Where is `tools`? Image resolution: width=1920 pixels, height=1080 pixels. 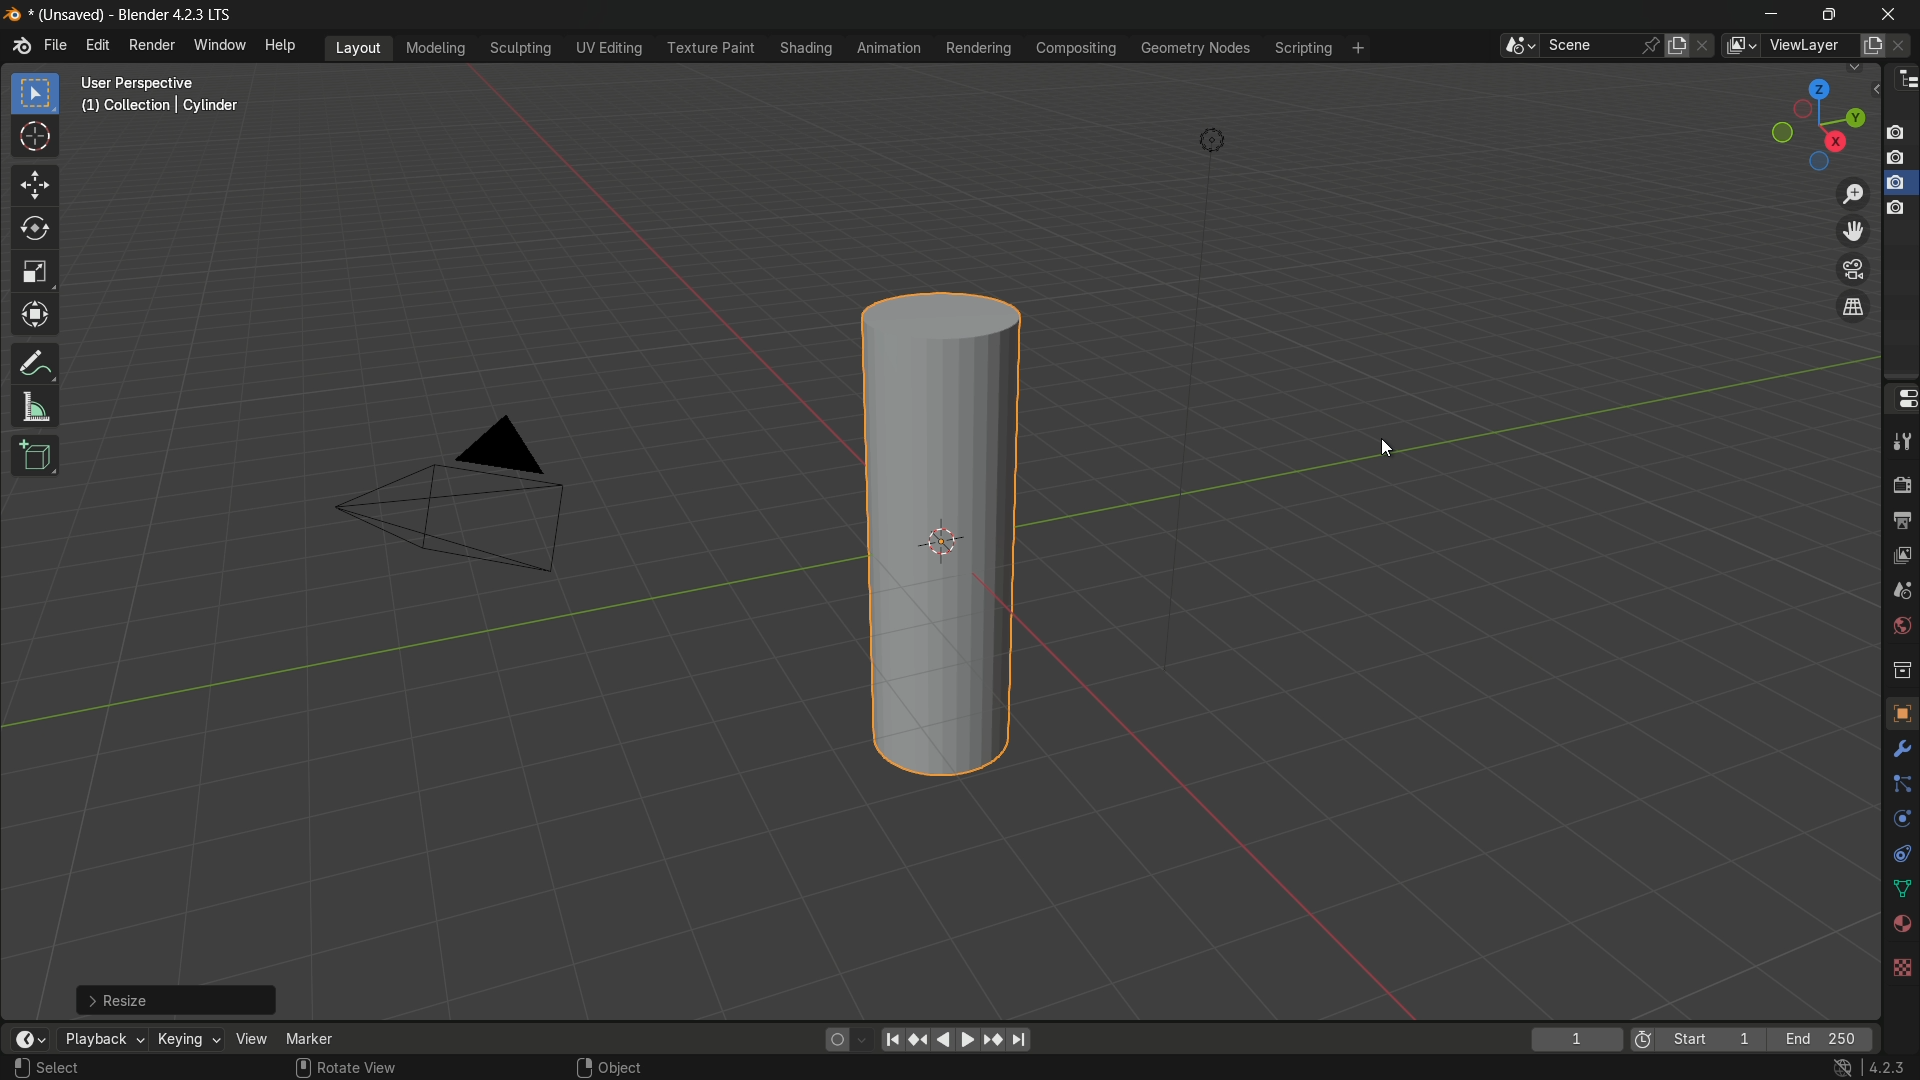 tools is located at coordinates (1898, 753).